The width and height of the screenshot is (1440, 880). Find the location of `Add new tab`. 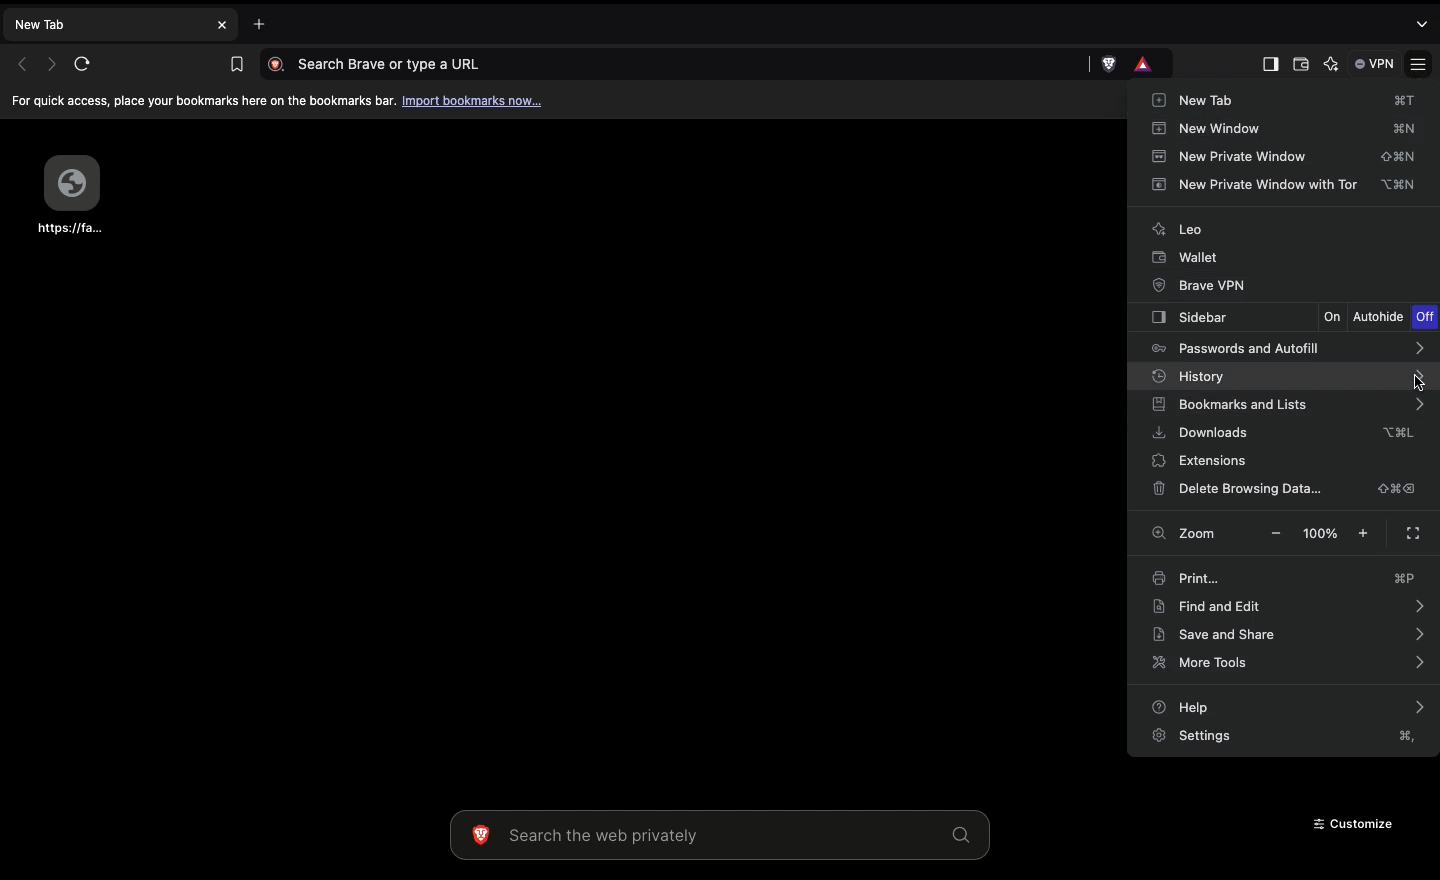

Add new tab is located at coordinates (263, 21).